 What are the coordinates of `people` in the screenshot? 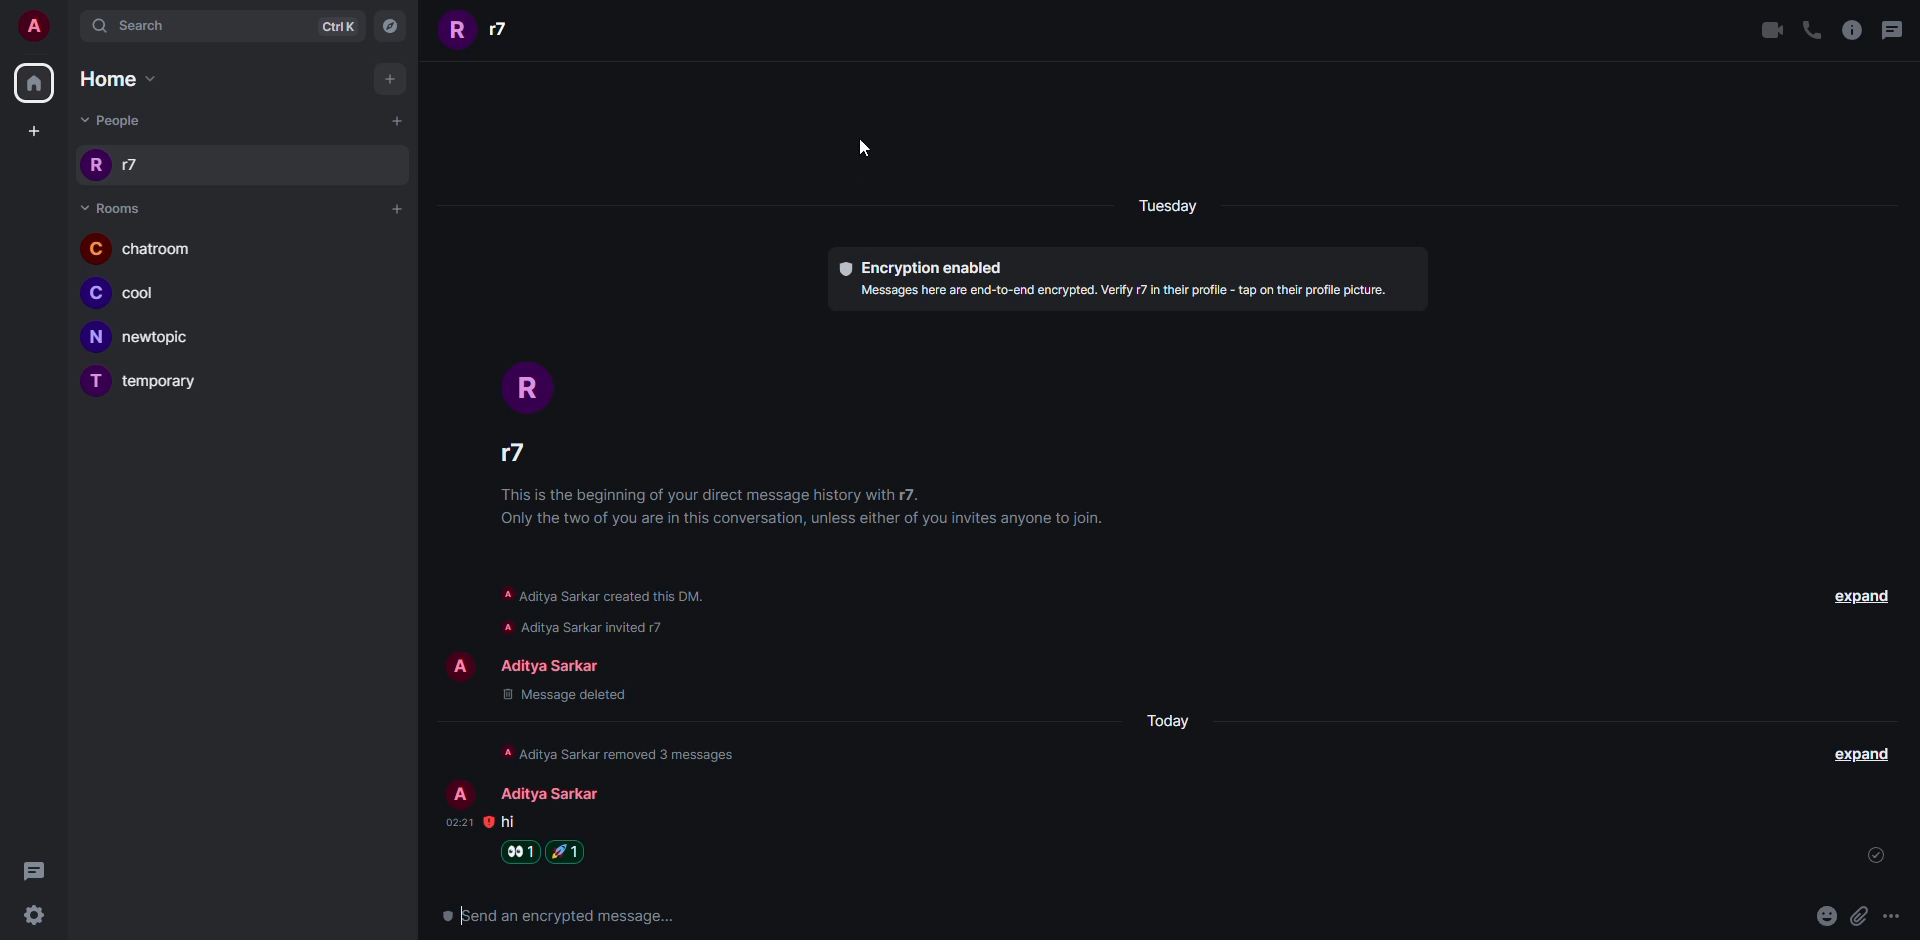 It's located at (115, 120).